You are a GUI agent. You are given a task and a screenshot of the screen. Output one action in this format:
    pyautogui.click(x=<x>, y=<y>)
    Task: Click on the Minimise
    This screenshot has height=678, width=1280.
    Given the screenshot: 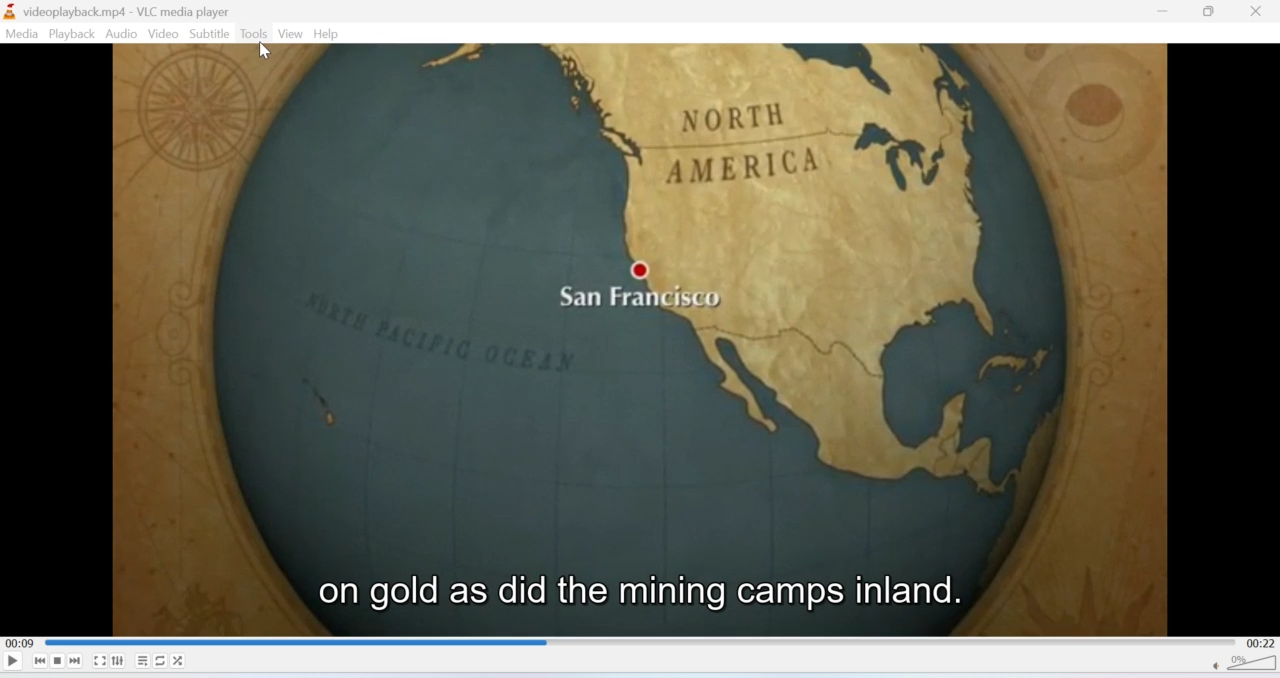 What is the action you would take?
    pyautogui.click(x=1166, y=10)
    